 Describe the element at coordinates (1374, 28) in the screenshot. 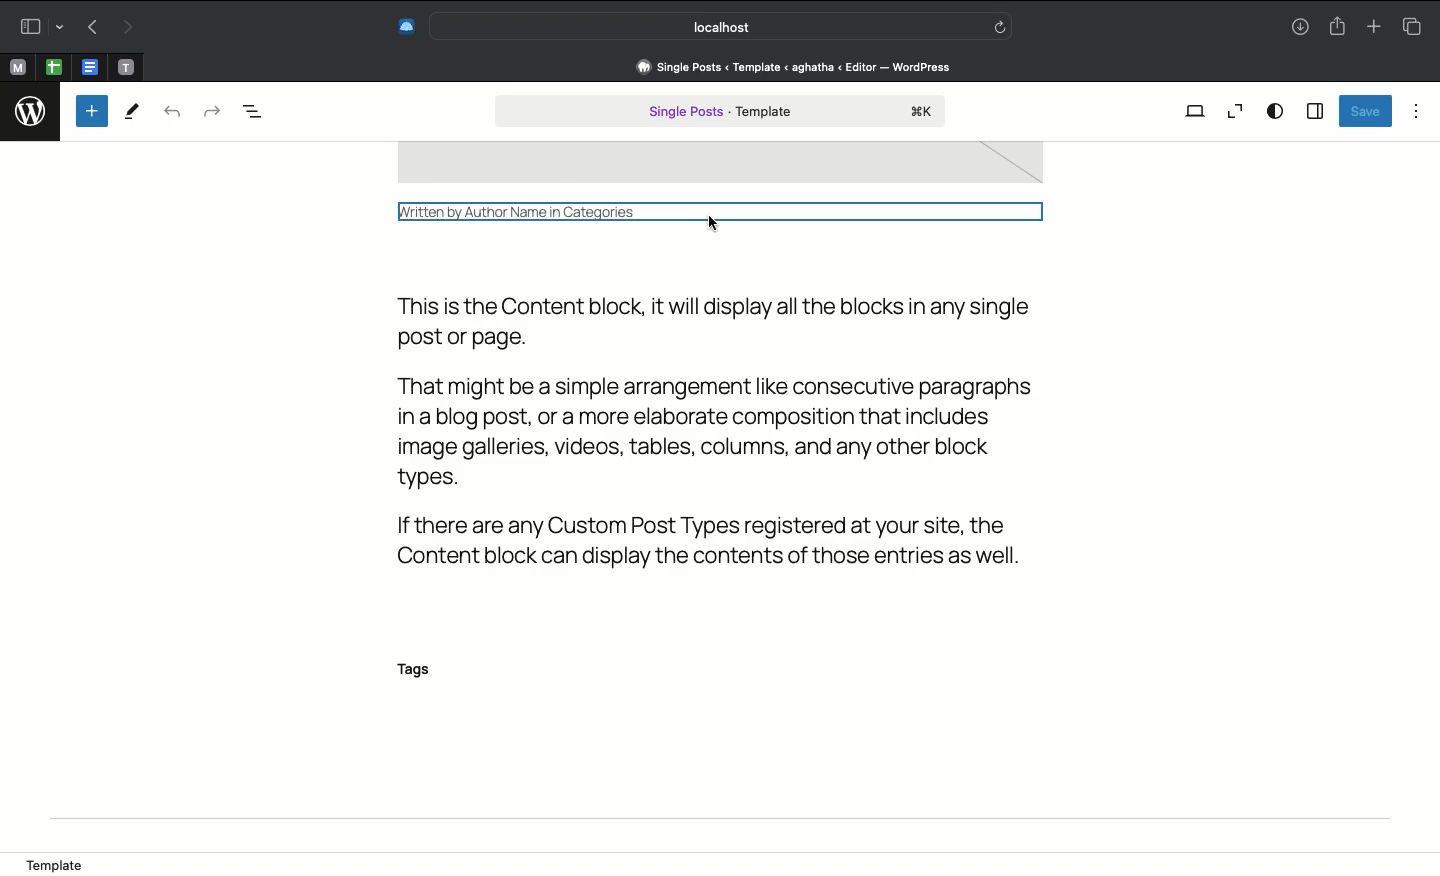

I see `New tab` at that location.